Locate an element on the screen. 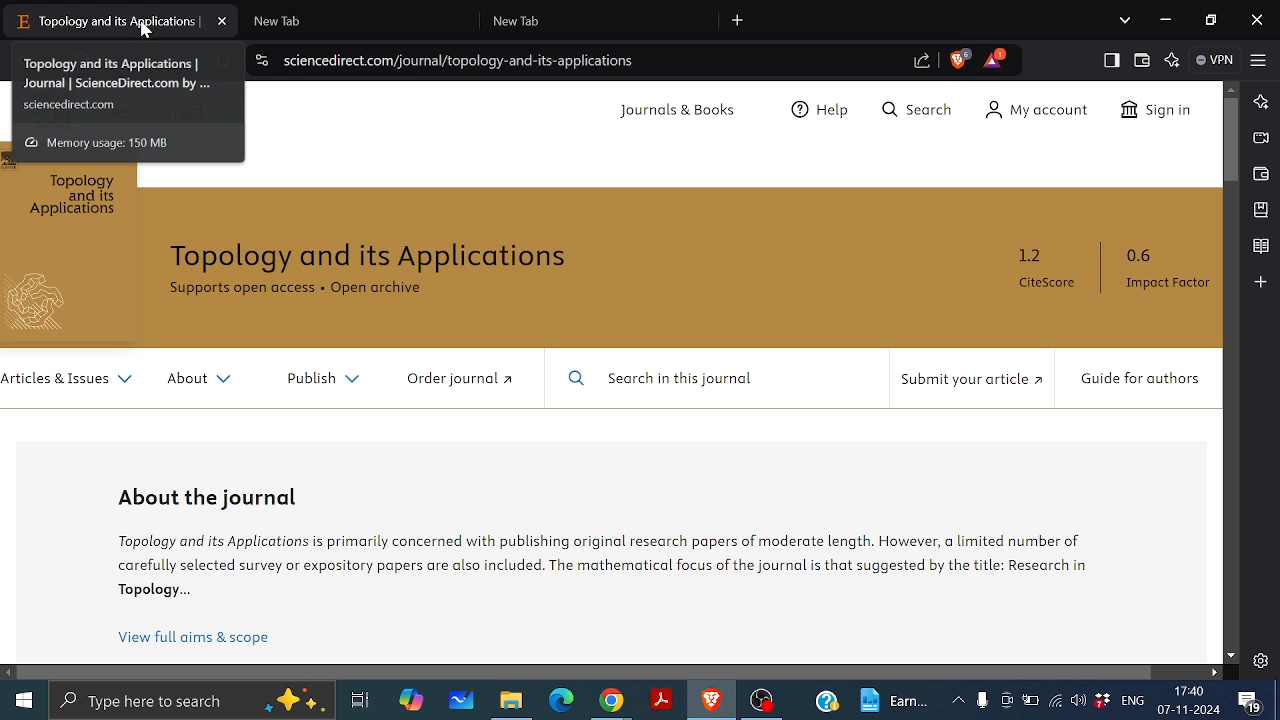 Image resolution: width=1280 pixels, height=720 pixels. Recorder is located at coordinates (982, 701).